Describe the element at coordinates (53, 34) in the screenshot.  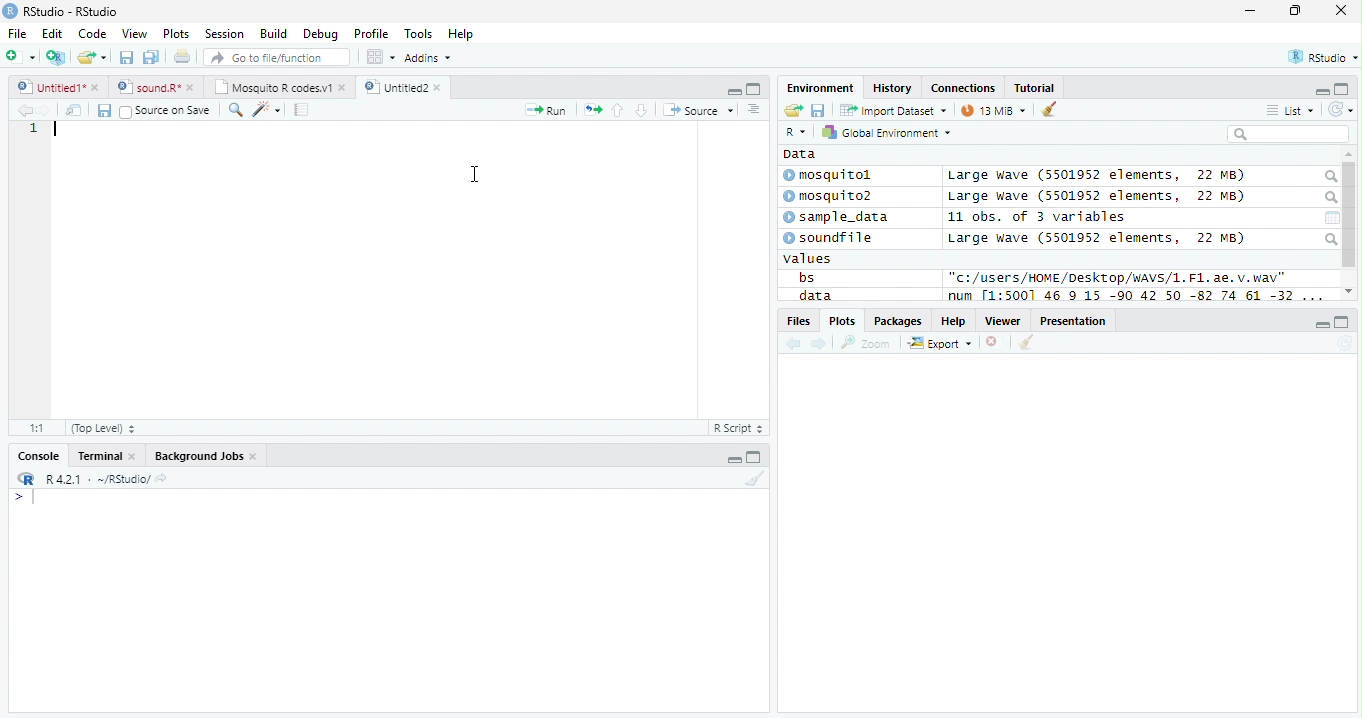
I see `Edit` at that location.